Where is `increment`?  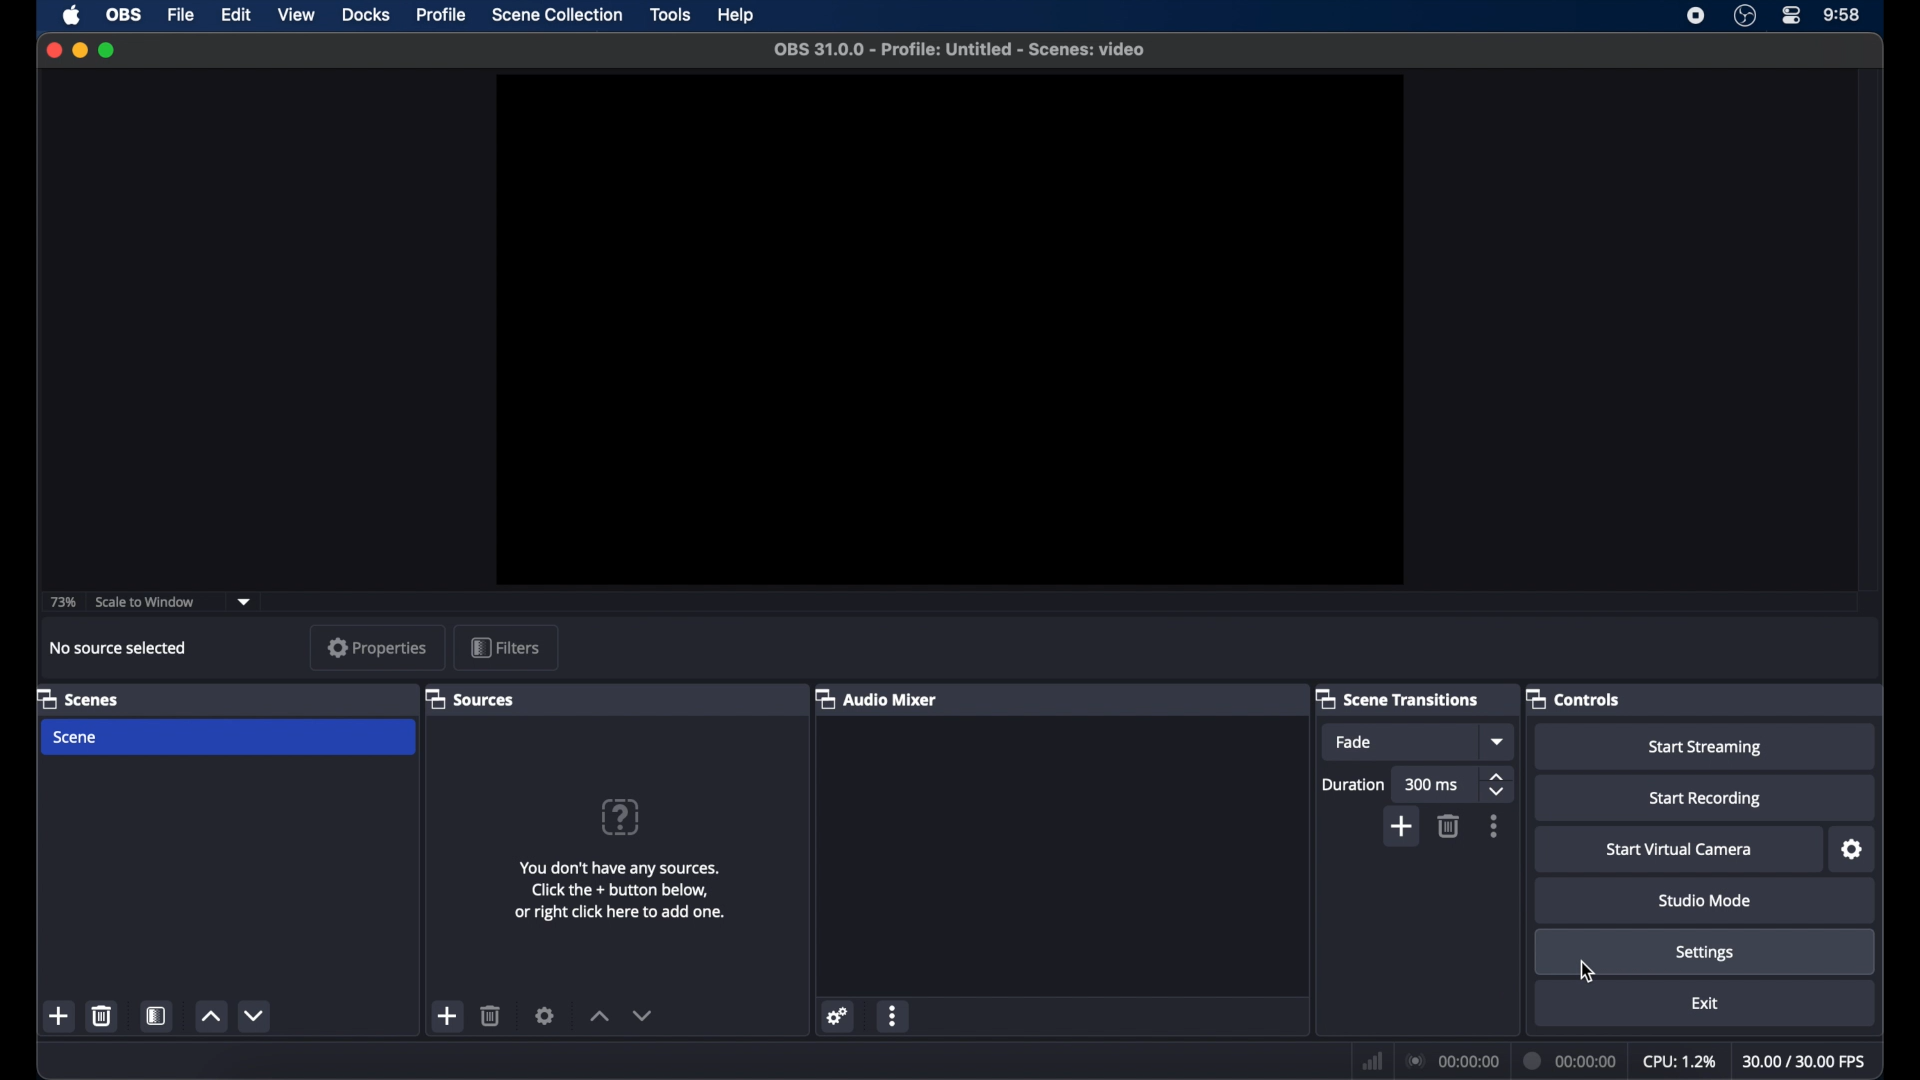
increment is located at coordinates (211, 1018).